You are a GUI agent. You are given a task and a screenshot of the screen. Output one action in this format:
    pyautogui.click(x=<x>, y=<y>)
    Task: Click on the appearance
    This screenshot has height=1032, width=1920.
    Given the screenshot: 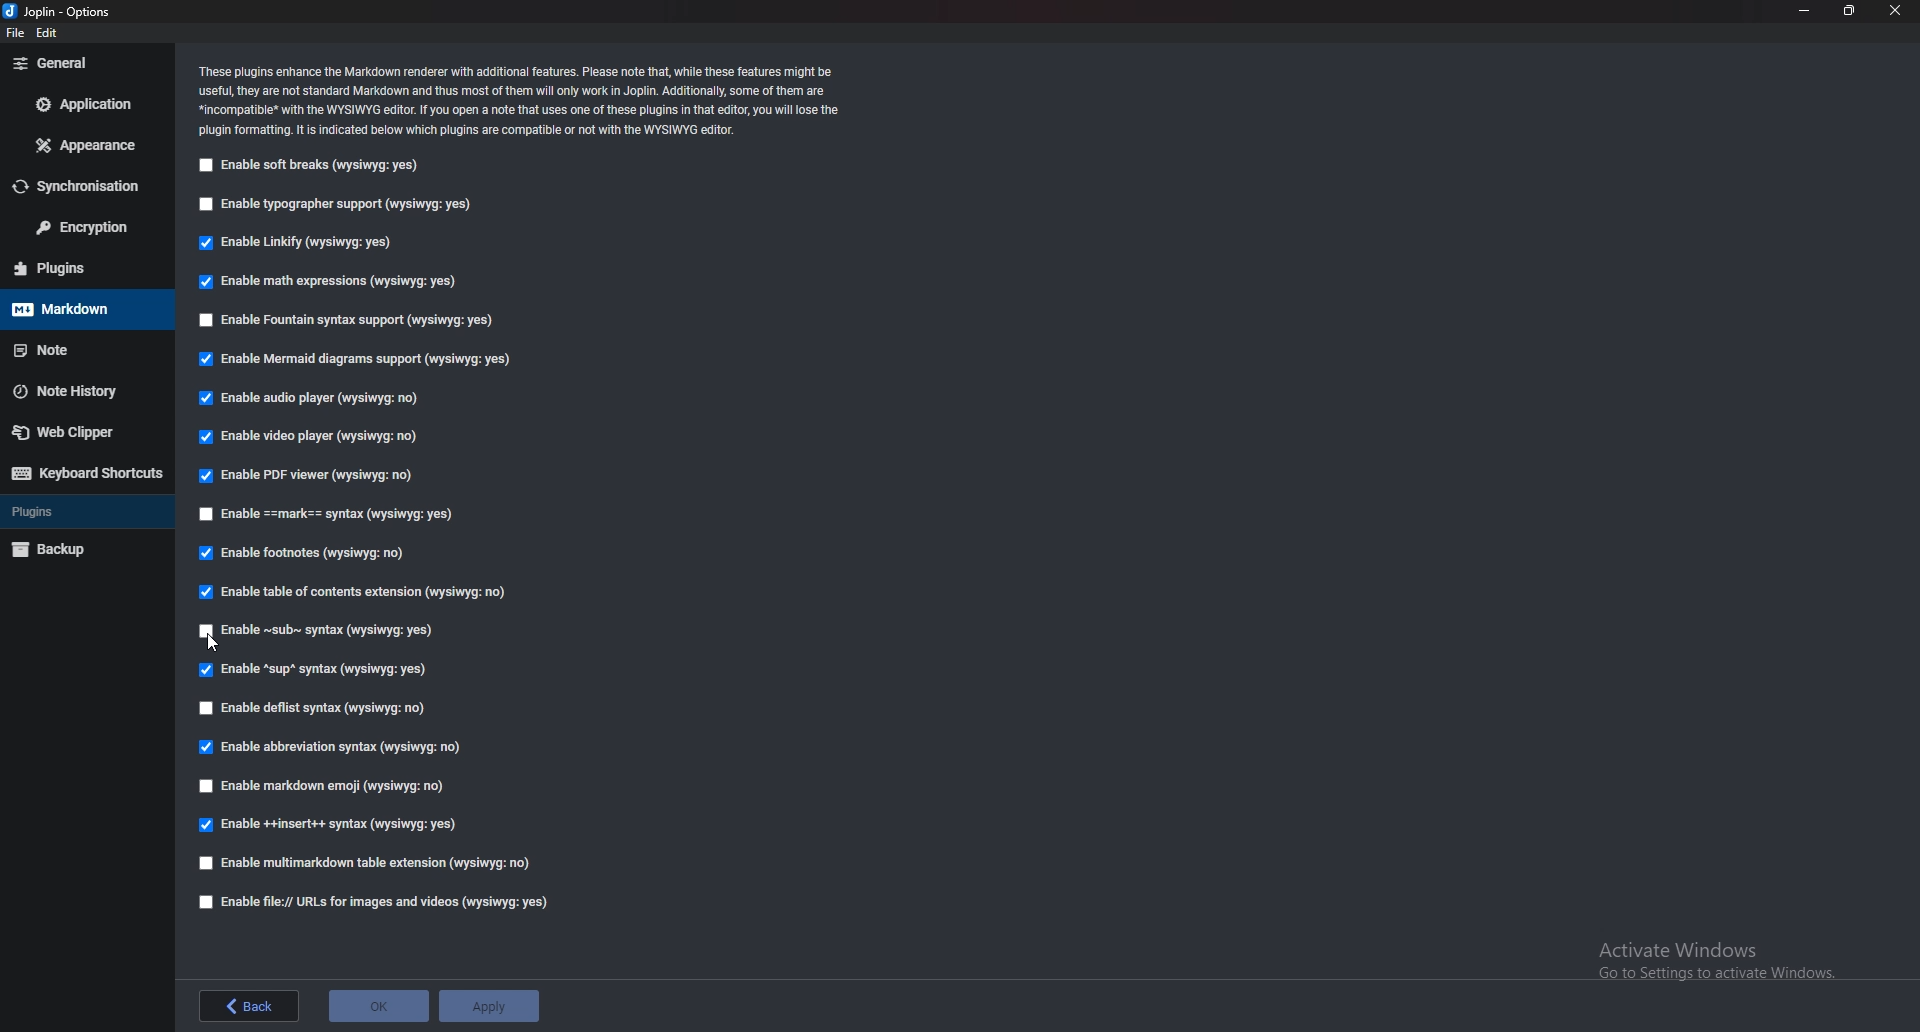 What is the action you would take?
    pyautogui.click(x=90, y=148)
    